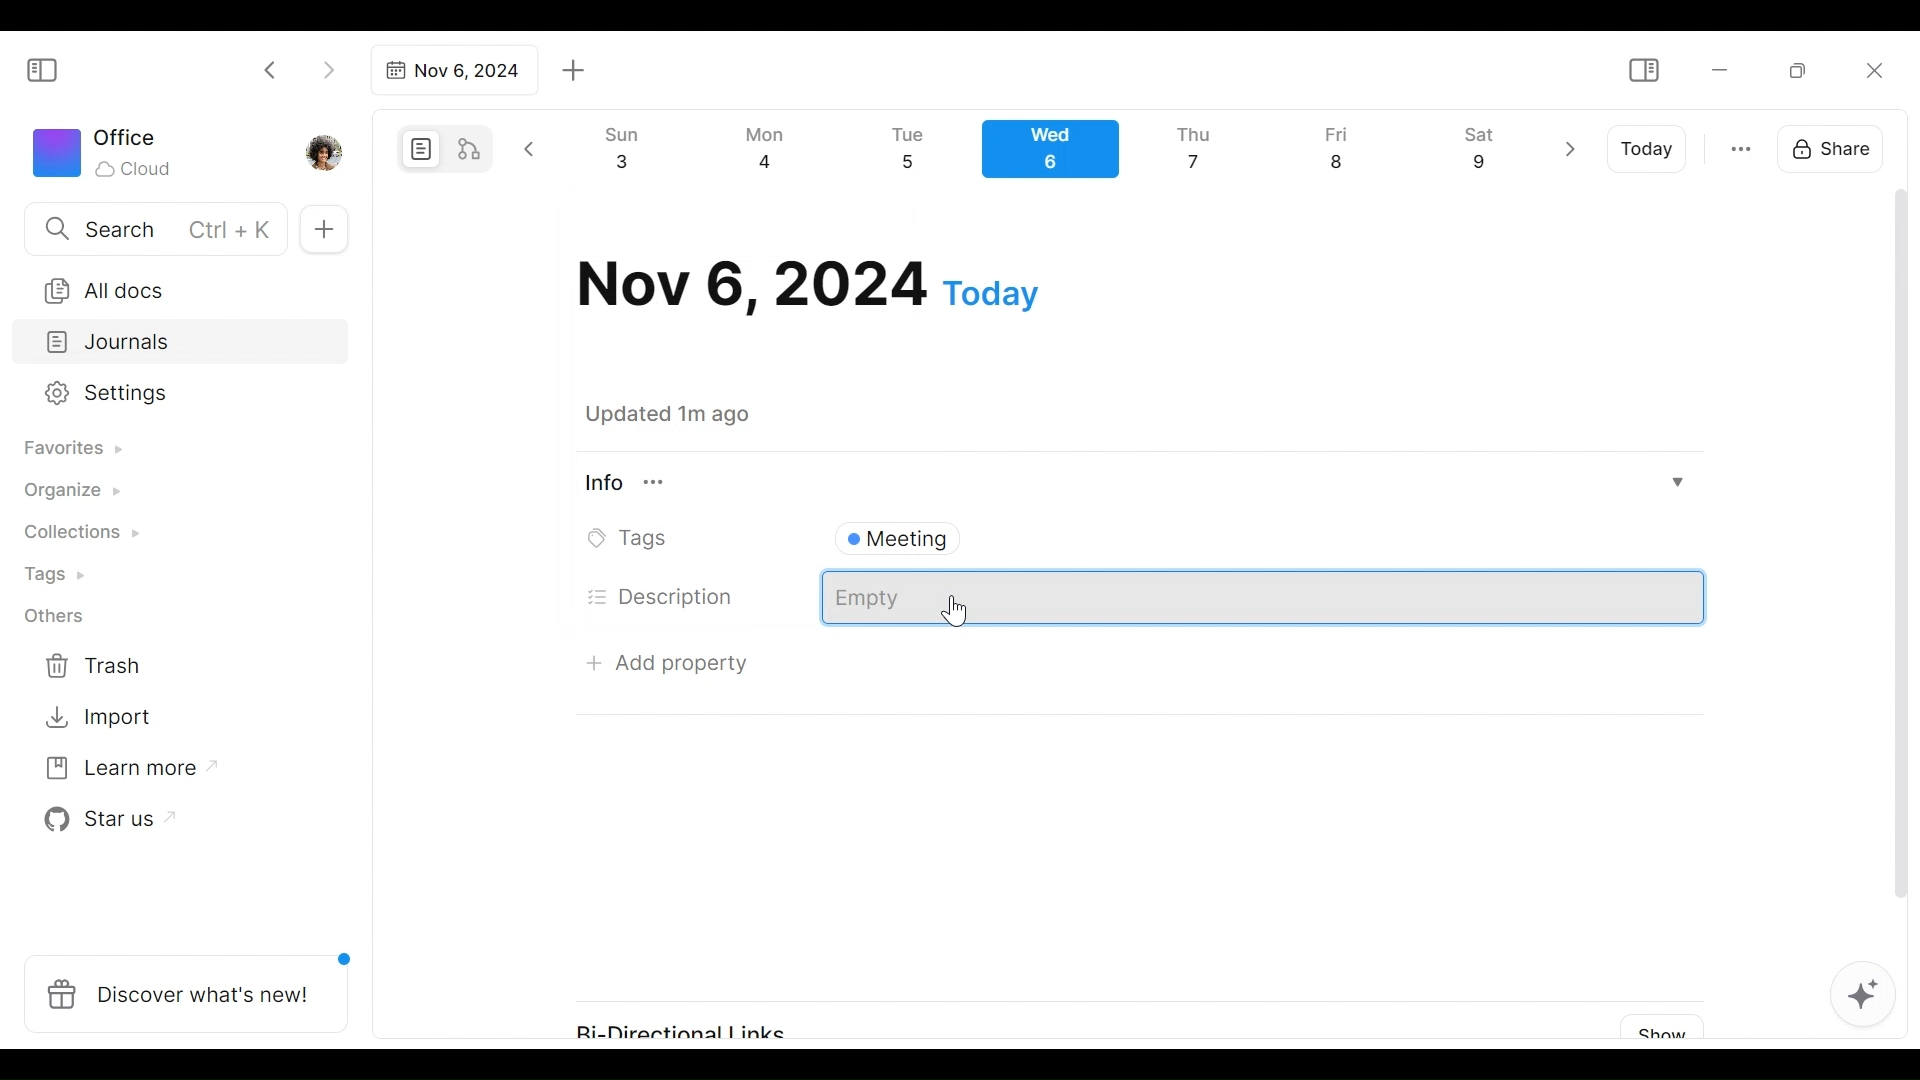 The height and width of the screenshot is (1080, 1920). Describe the element at coordinates (669, 662) in the screenshot. I see `Add Property` at that location.